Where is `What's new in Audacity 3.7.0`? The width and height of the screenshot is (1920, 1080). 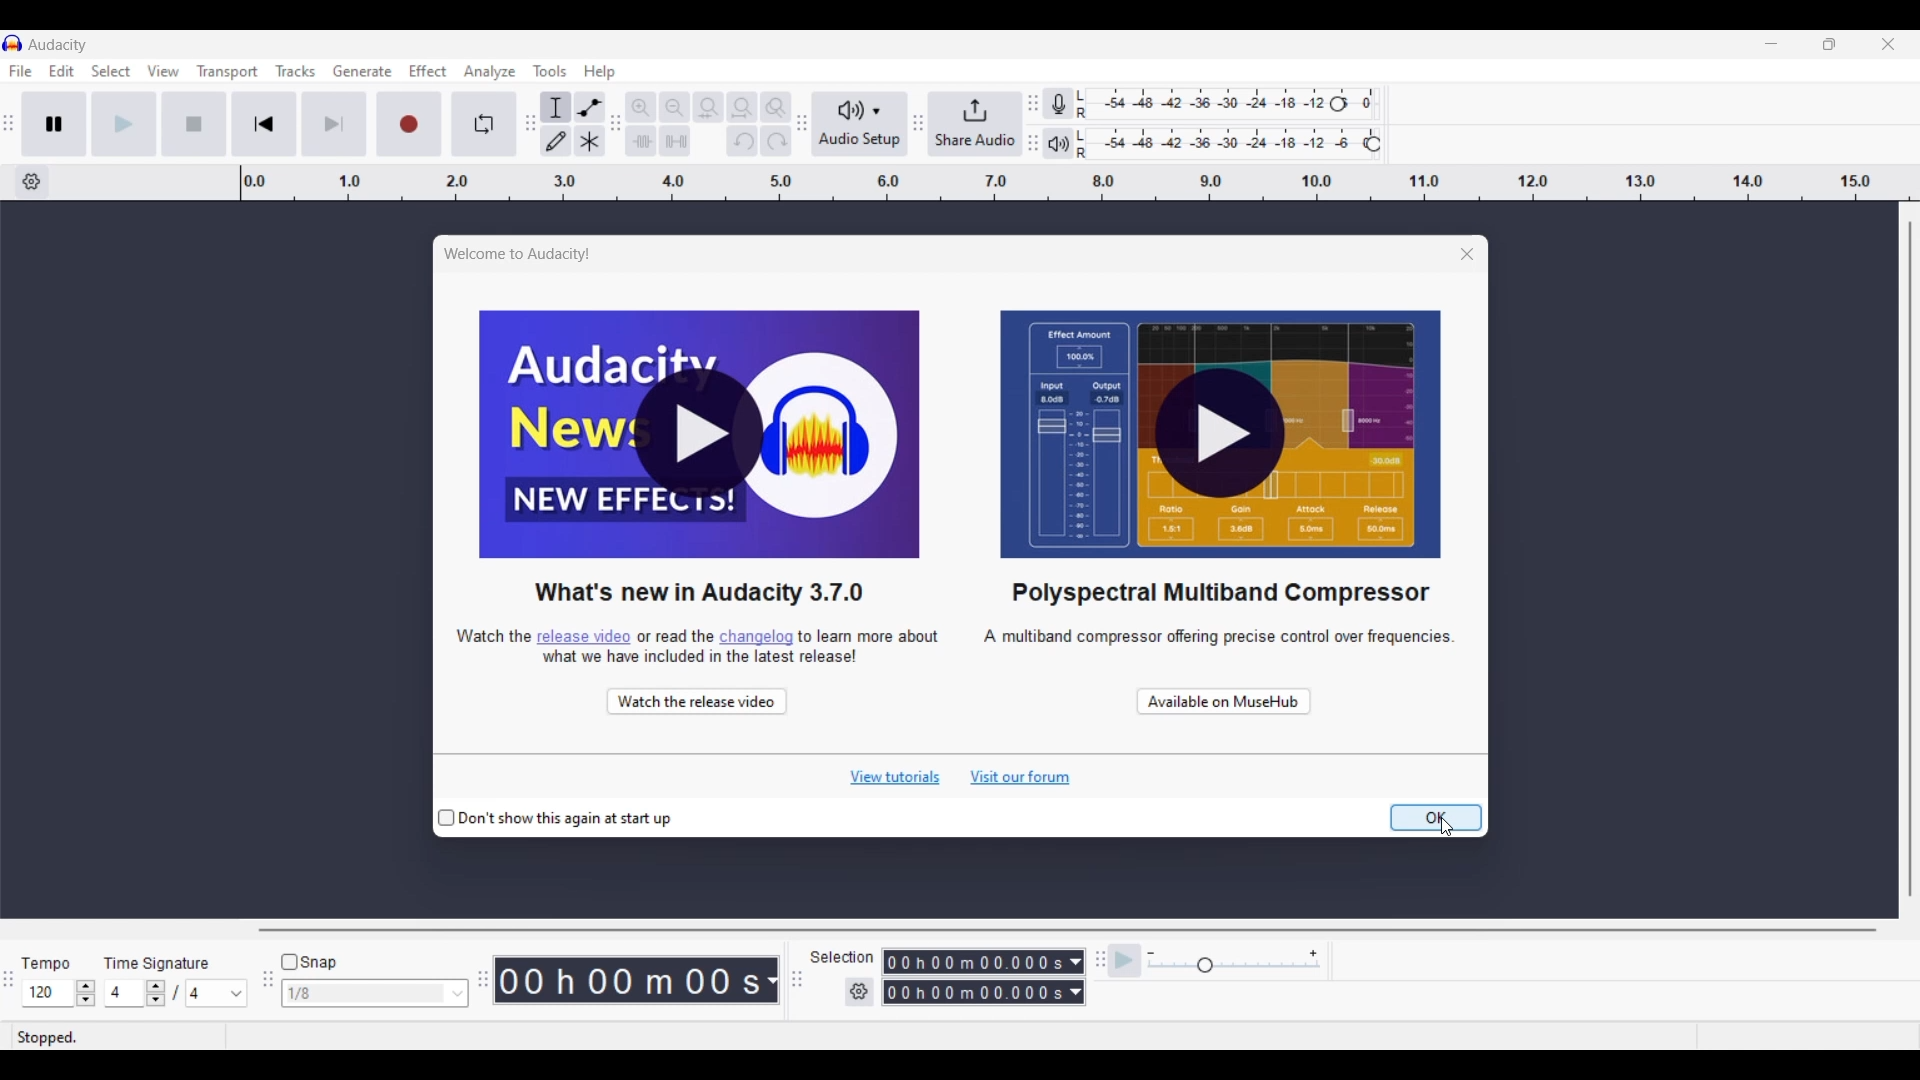 What's new in Audacity 3.7.0 is located at coordinates (700, 591).